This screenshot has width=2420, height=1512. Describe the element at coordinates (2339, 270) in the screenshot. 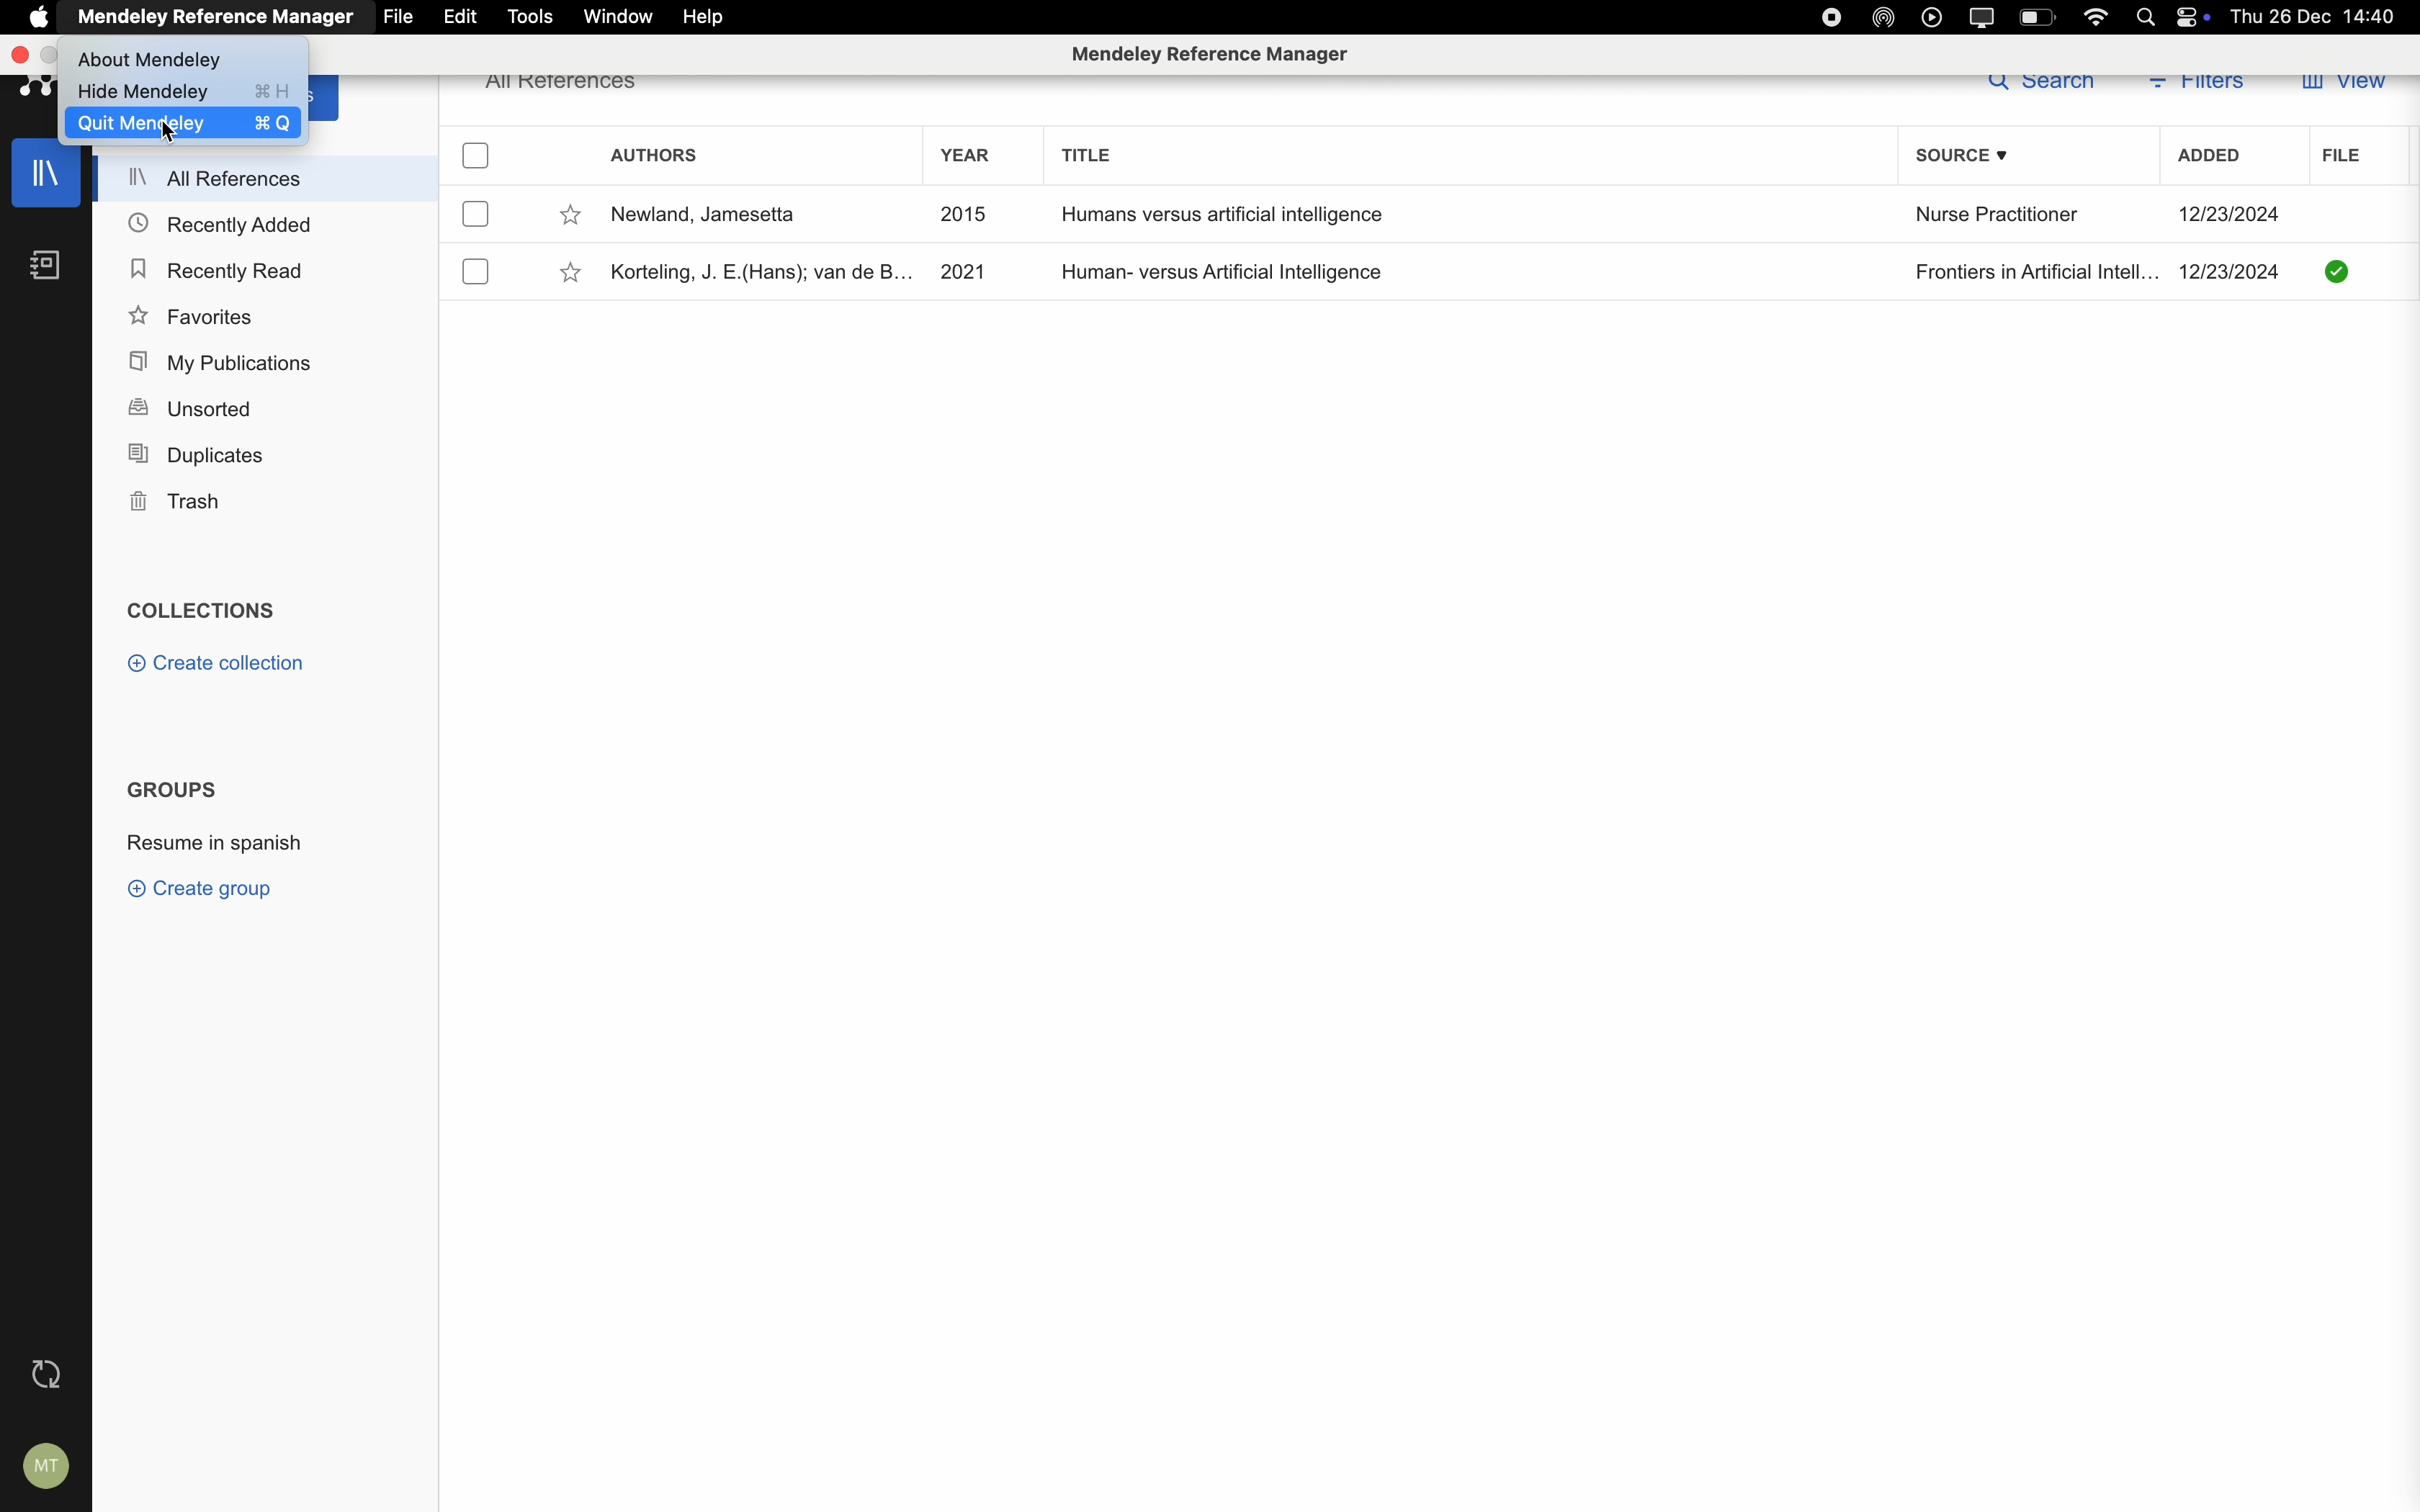

I see `file downloaded` at that location.